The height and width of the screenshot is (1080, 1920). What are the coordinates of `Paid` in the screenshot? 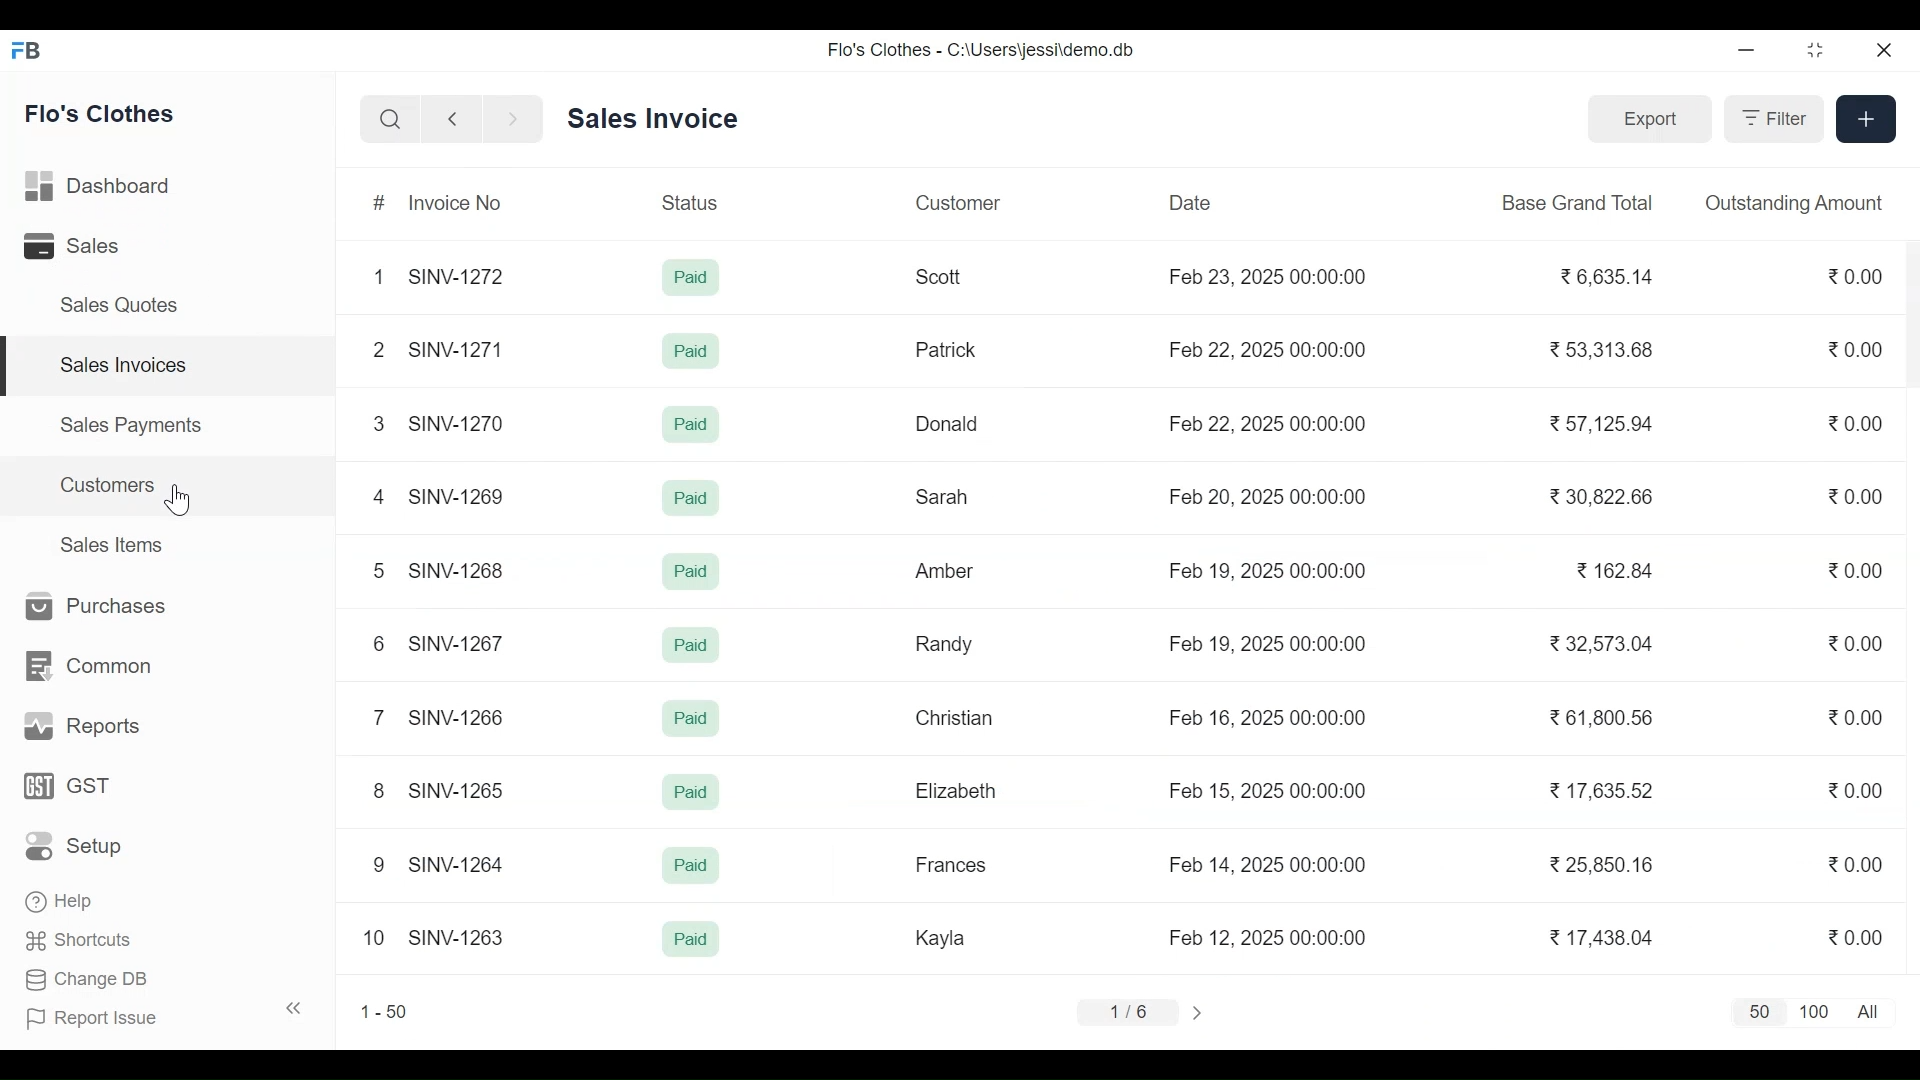 It's located at (693, 350).